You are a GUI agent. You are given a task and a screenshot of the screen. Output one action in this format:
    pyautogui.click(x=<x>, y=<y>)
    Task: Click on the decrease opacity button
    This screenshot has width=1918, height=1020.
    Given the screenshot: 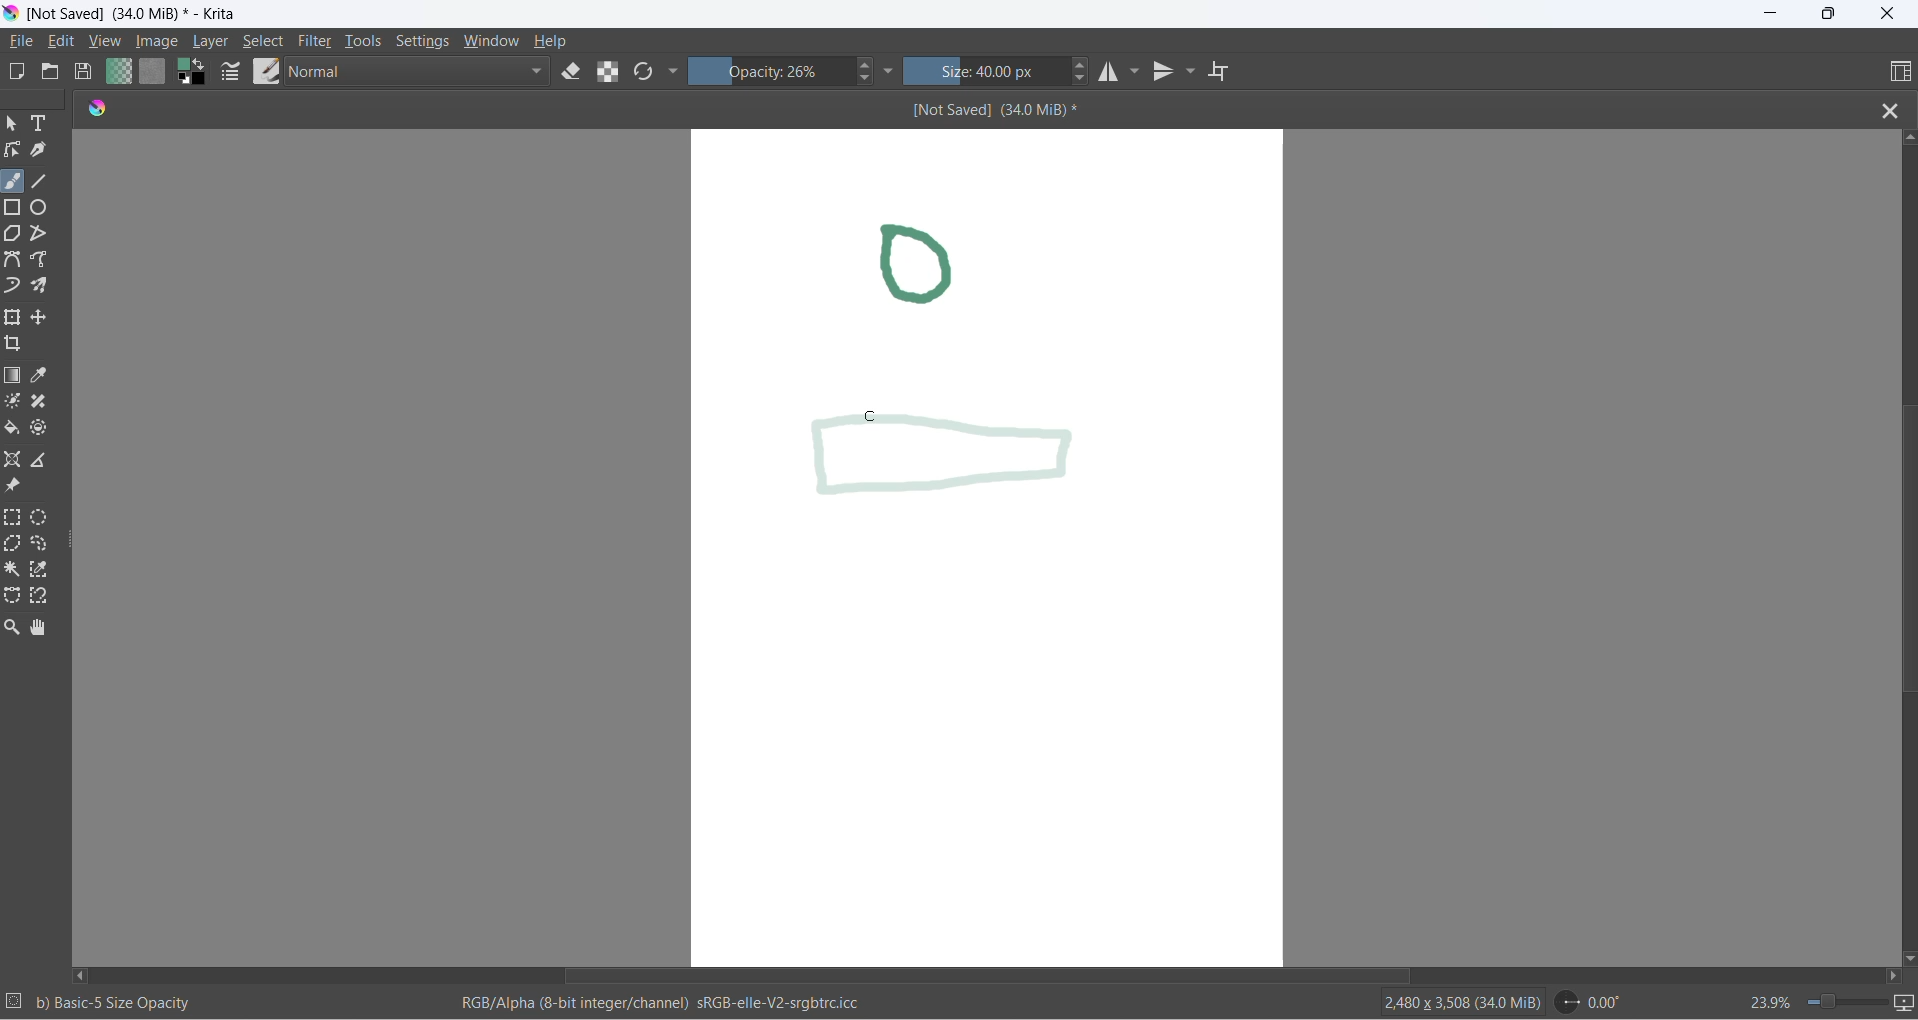 What is the action you would take?
    pyautogui.click(x=869, y=80)
    